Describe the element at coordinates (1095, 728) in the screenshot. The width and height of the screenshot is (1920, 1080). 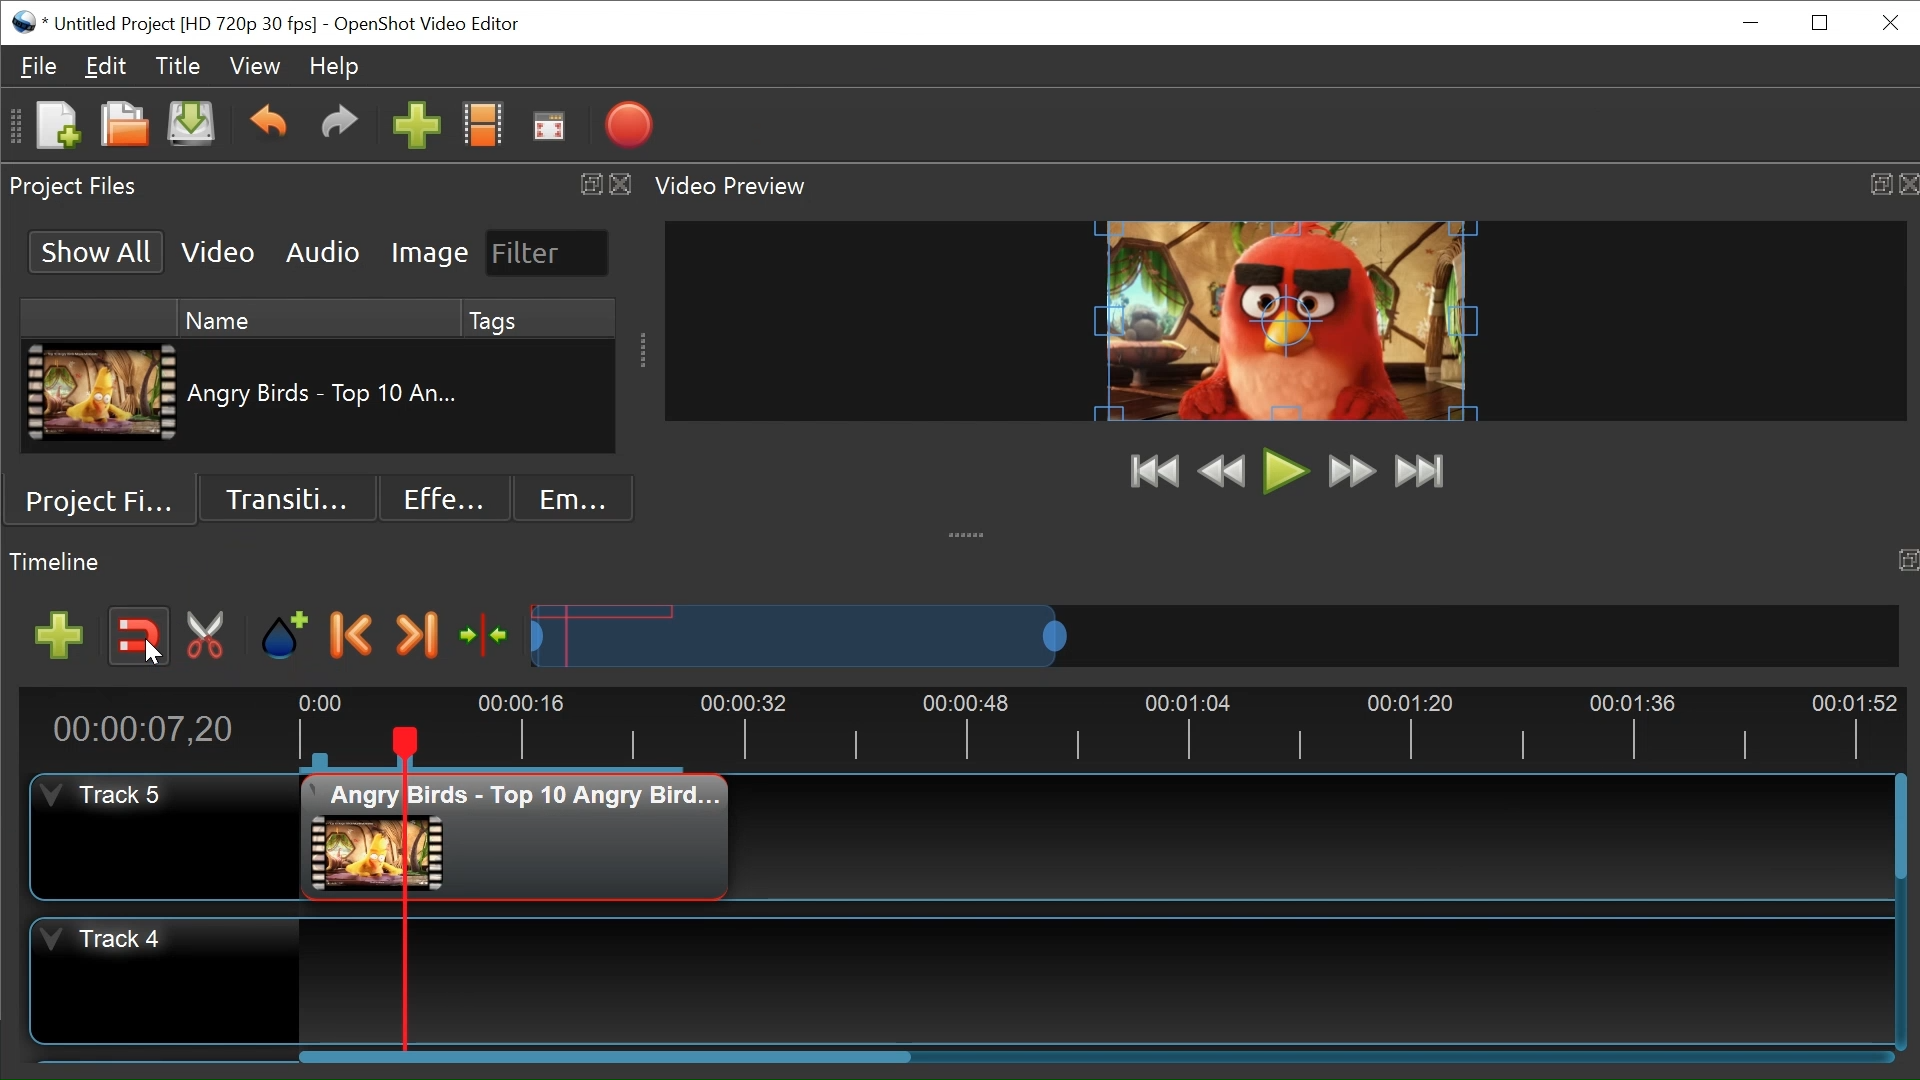
I see `Timeline` at that location.